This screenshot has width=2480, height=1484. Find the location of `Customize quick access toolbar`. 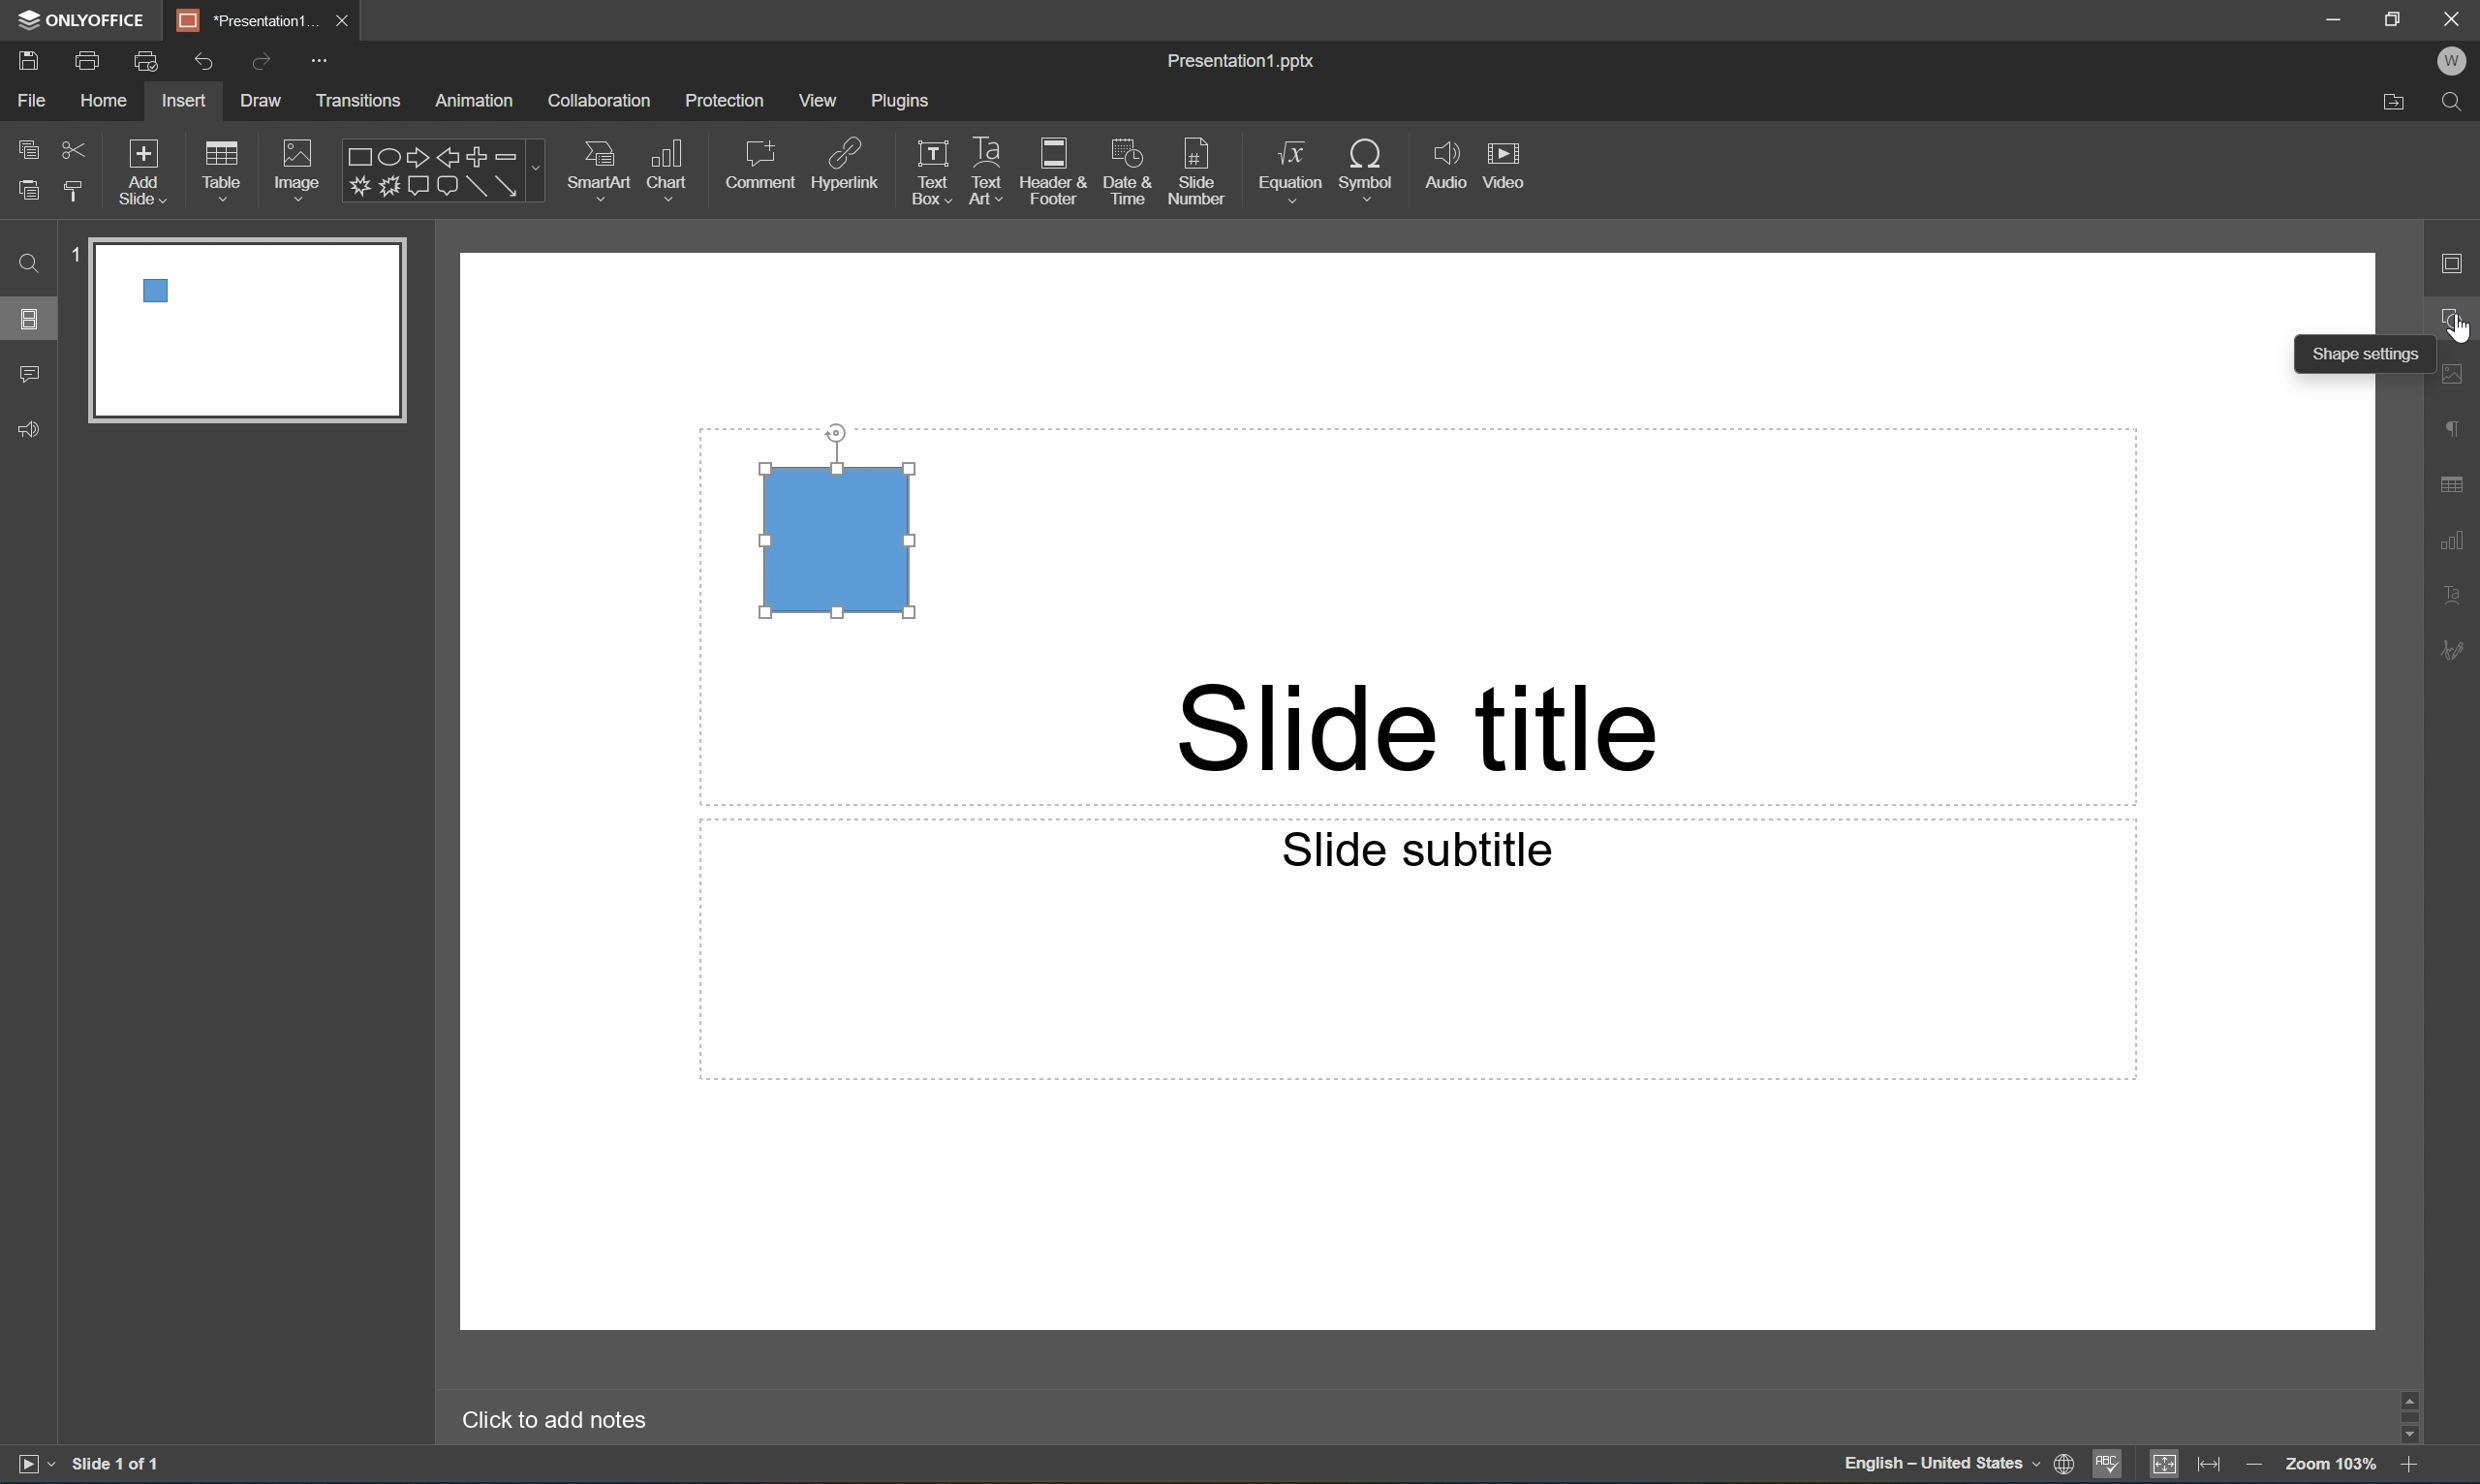

Customize quick access toolbar is located at coordinates (324, 63).